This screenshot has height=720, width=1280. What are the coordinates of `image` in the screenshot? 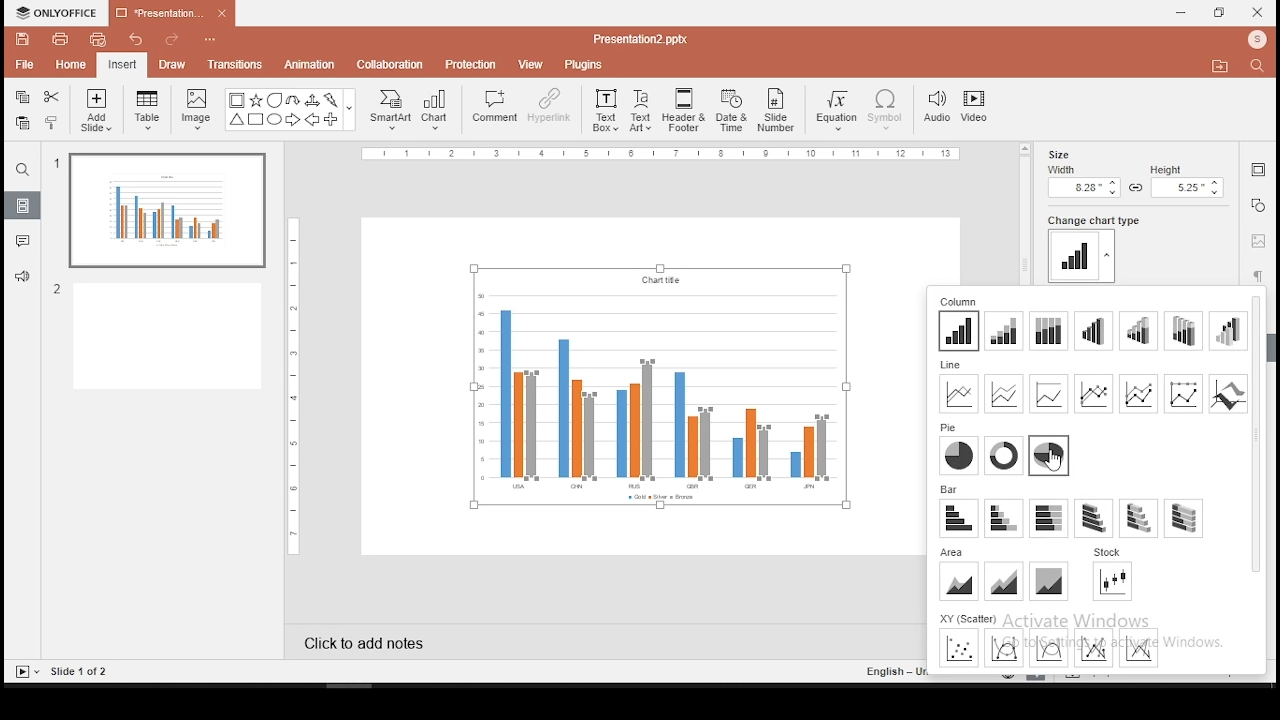 It's located at (196, 111).